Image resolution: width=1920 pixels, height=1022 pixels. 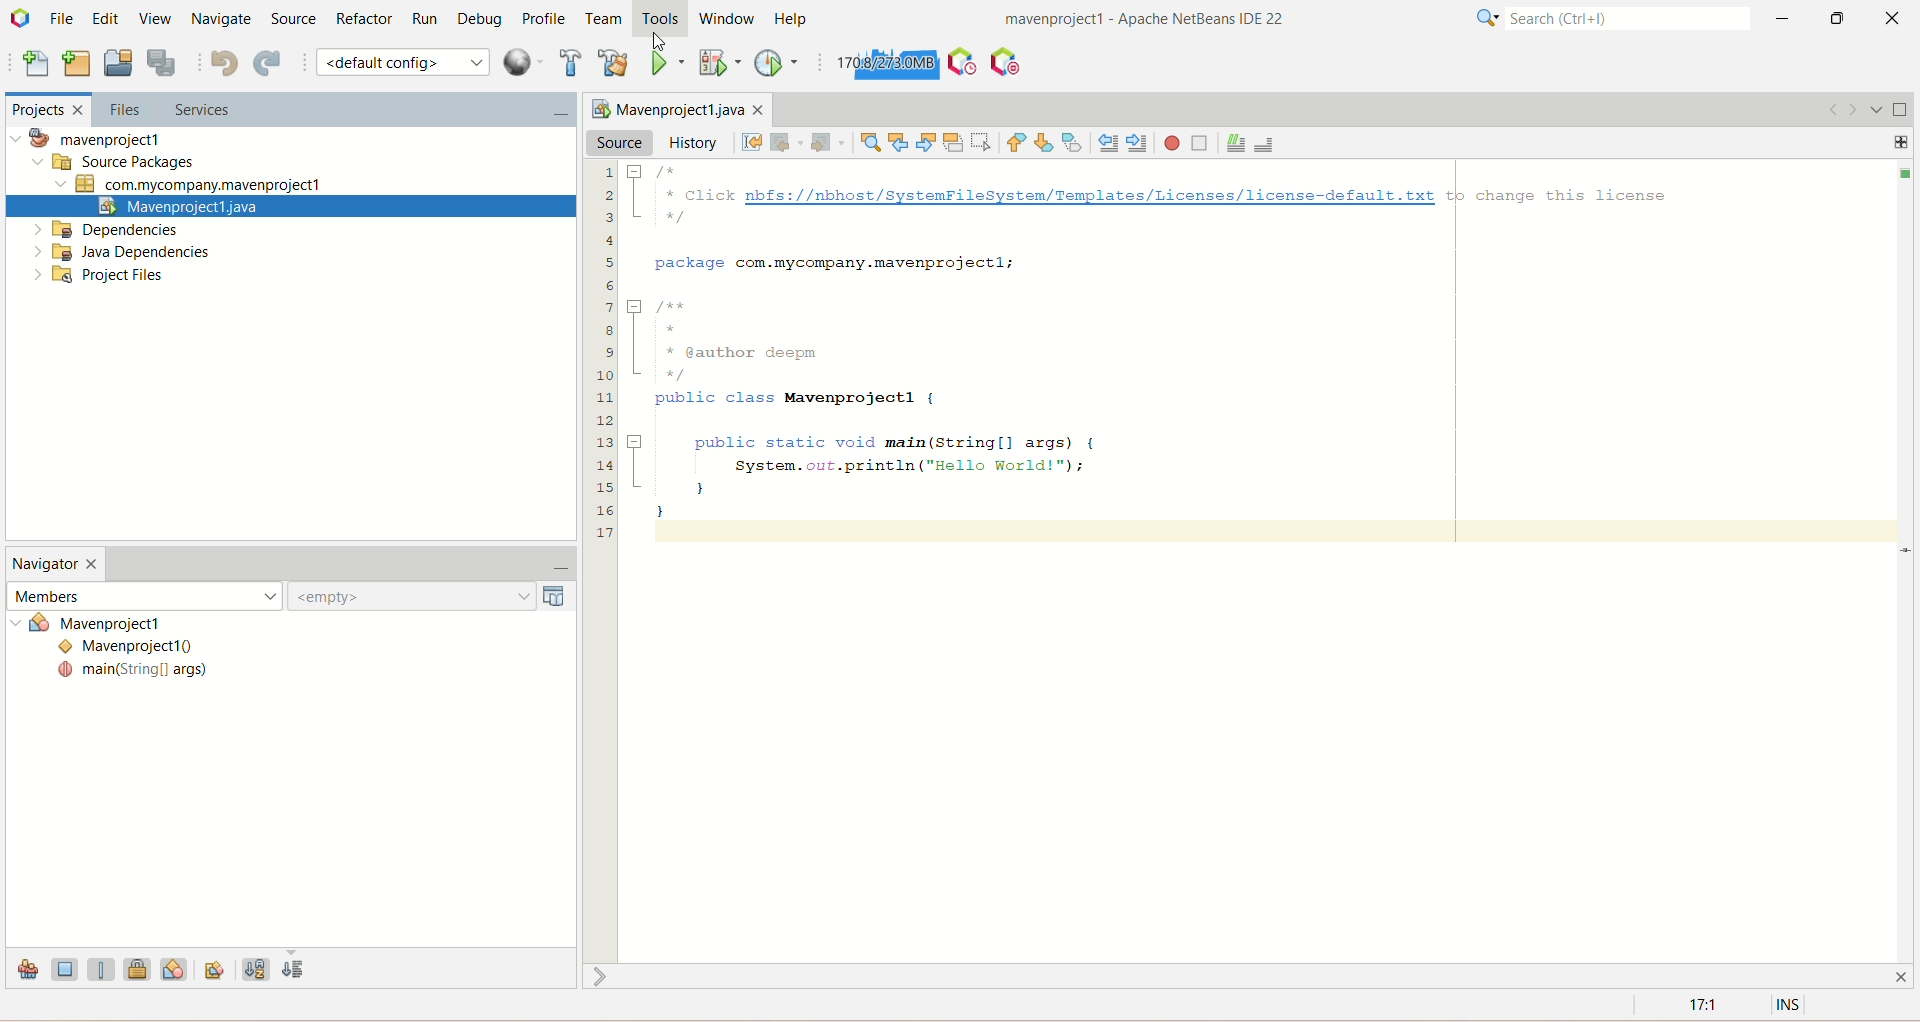 I want to click on 17:1, so click(x=1700, y=1006).